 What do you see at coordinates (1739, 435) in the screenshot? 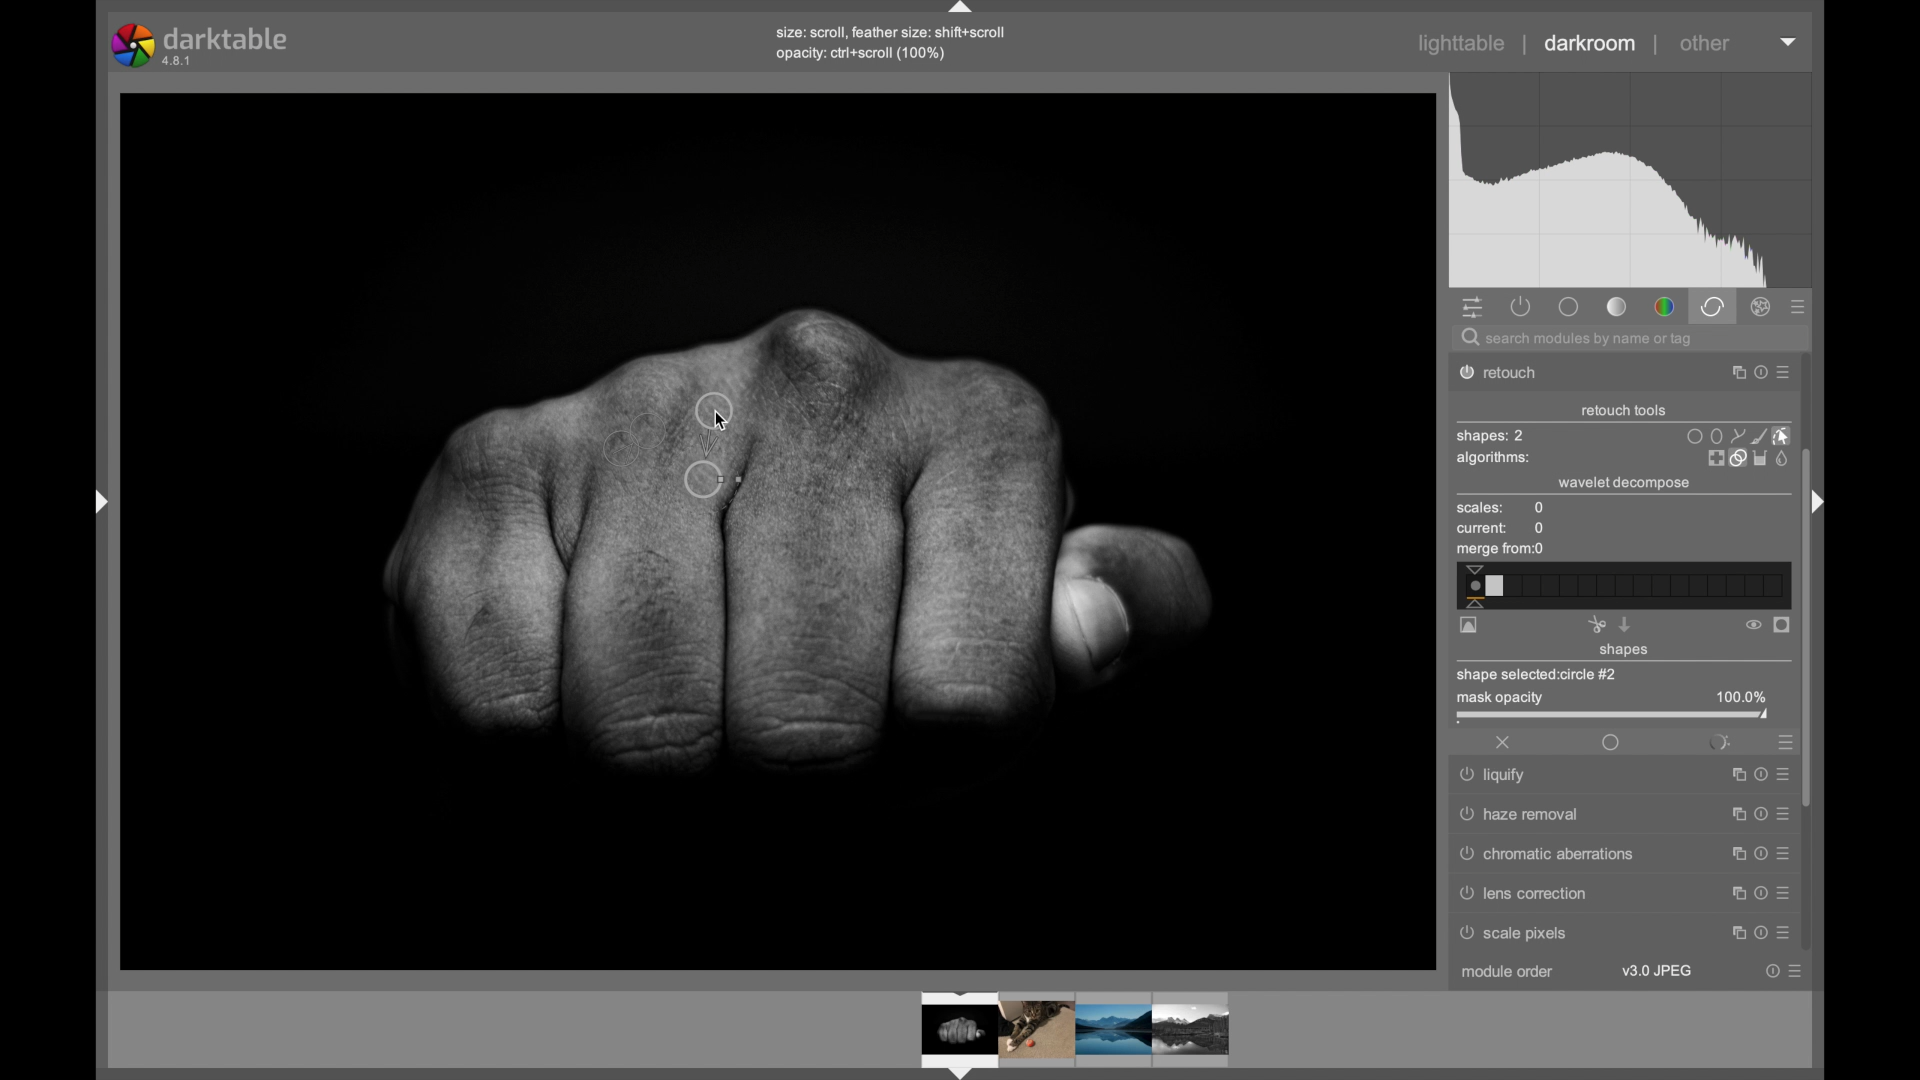
I see `draw mask options` at bounding box center [1739, 435].